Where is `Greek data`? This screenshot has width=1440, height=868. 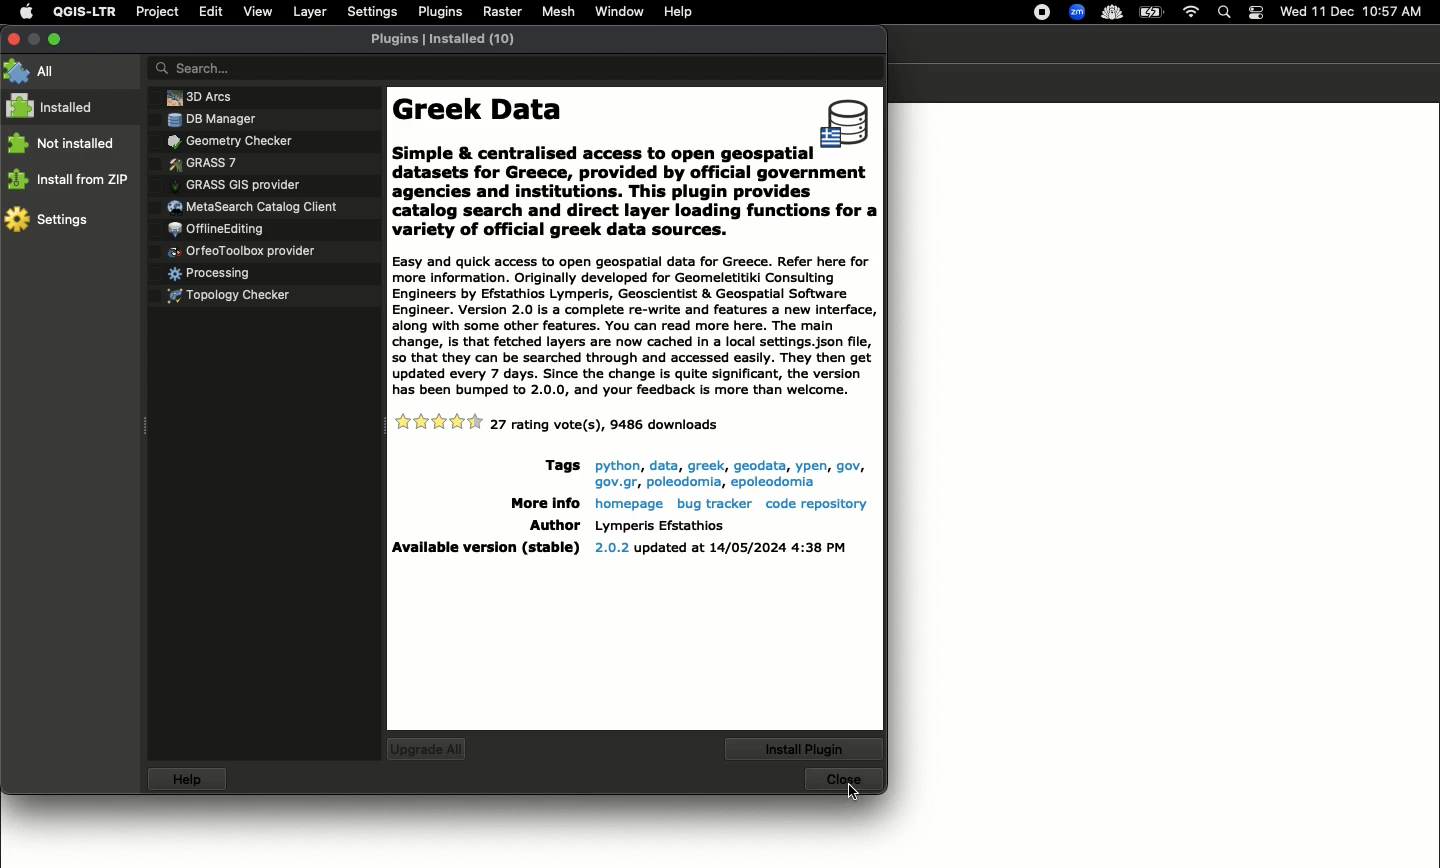
Greek data is located at coordinates (636, 206).